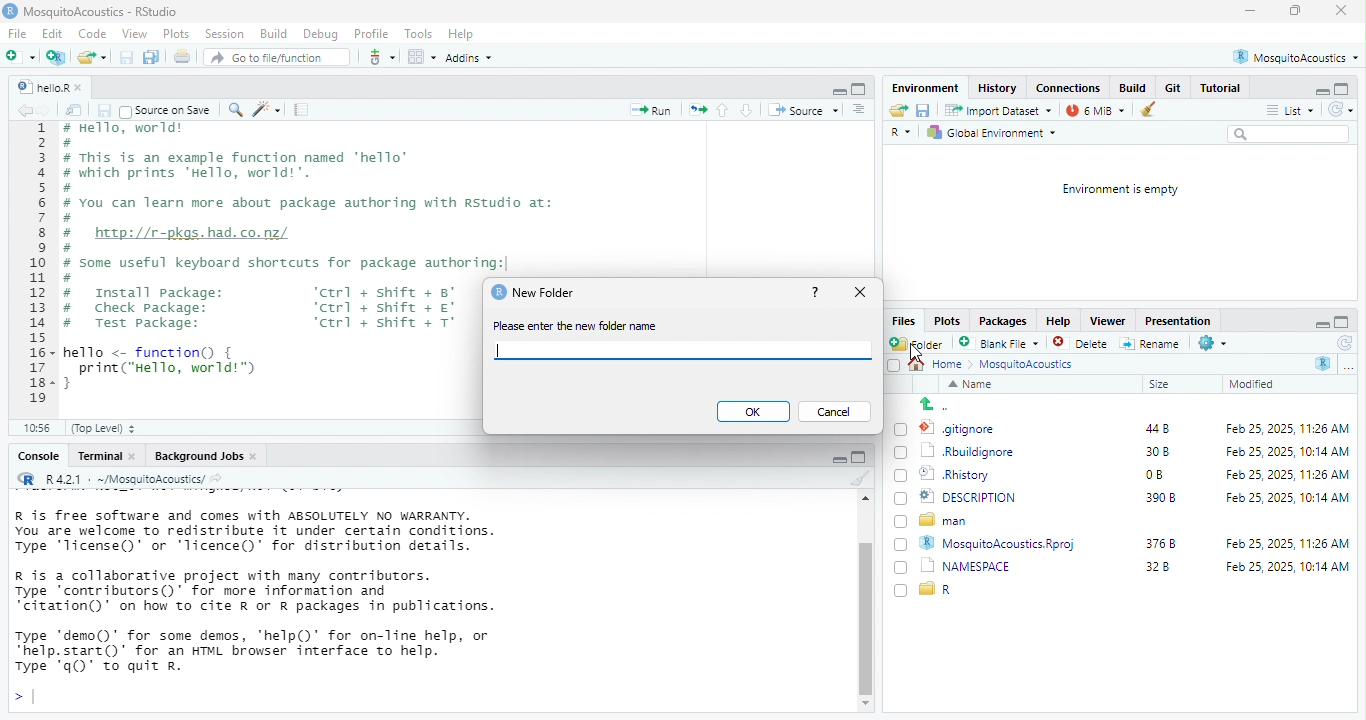  I want to click on  Packages, so click(1004, 320).